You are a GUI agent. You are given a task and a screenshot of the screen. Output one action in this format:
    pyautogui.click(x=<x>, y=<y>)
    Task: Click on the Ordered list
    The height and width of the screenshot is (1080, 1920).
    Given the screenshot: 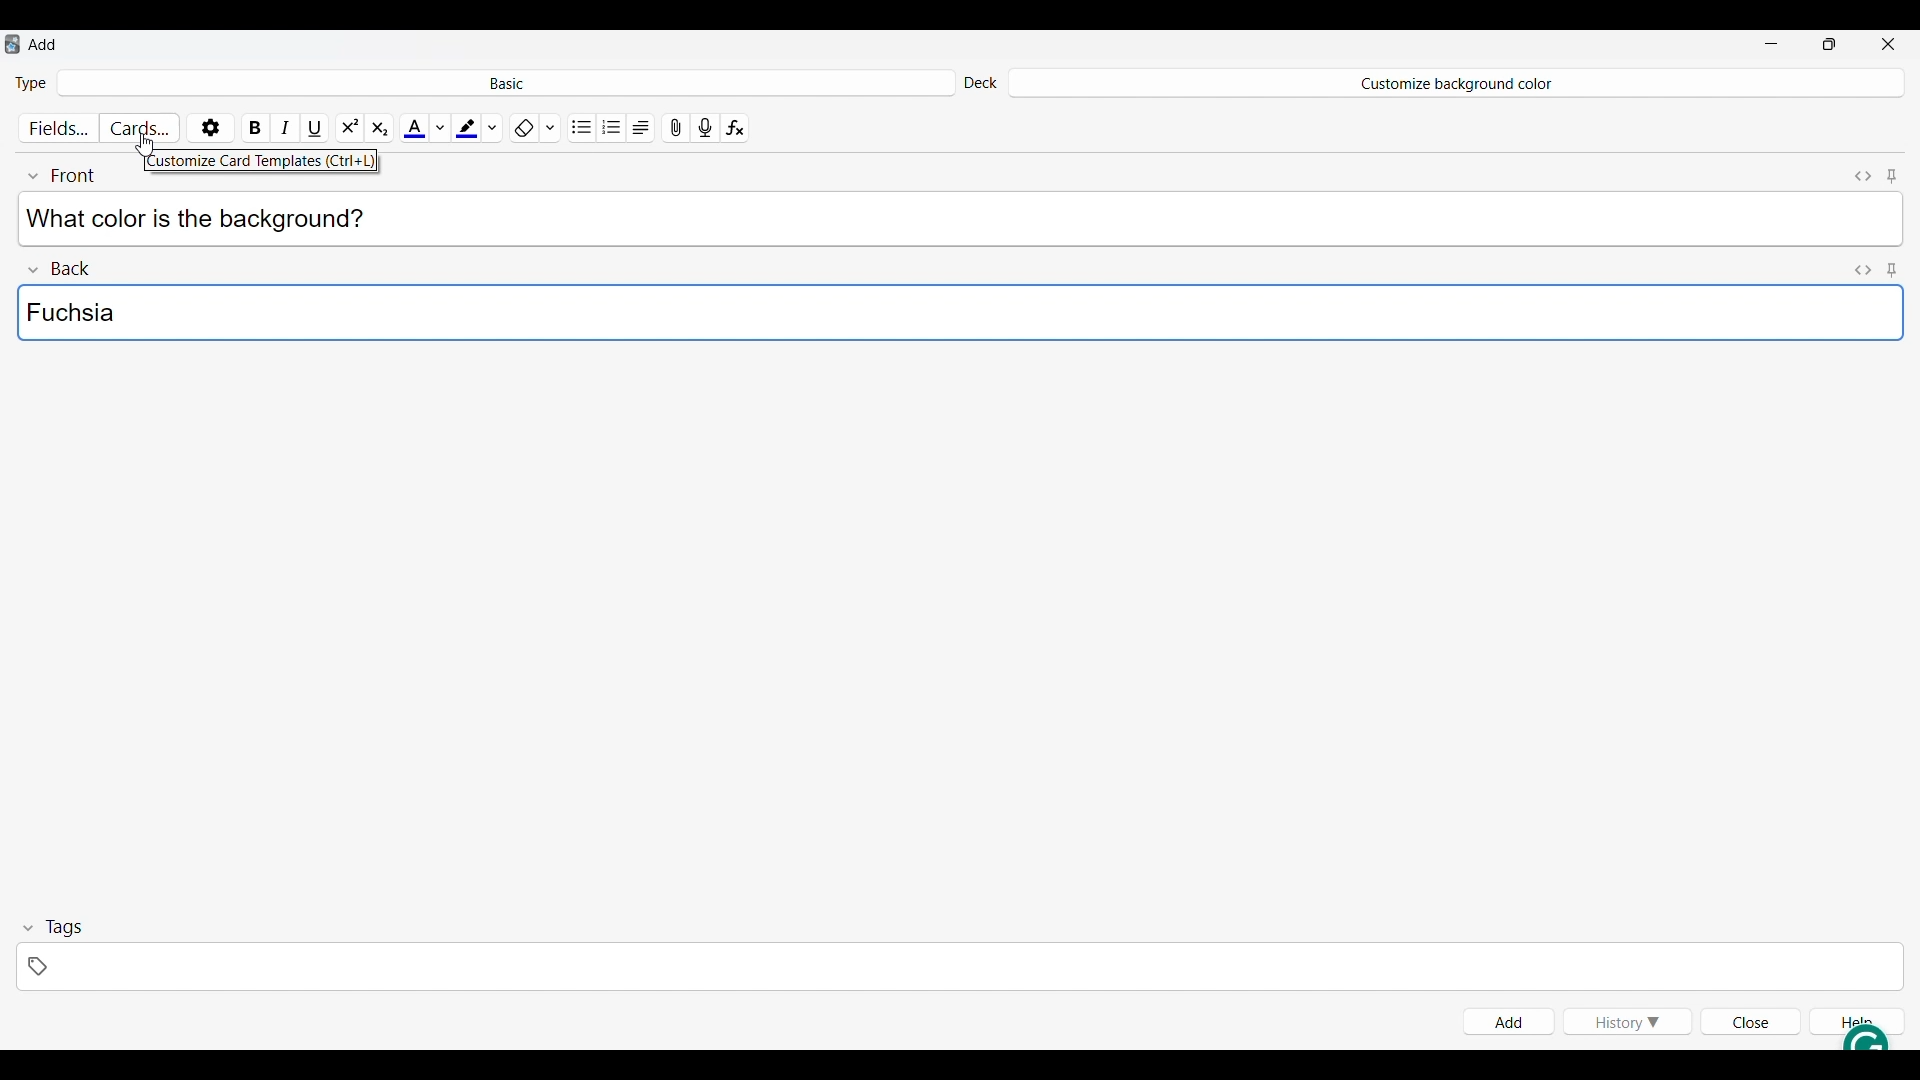 What is the action you would take?
    pyautogui.click(x=612, y=125)
    